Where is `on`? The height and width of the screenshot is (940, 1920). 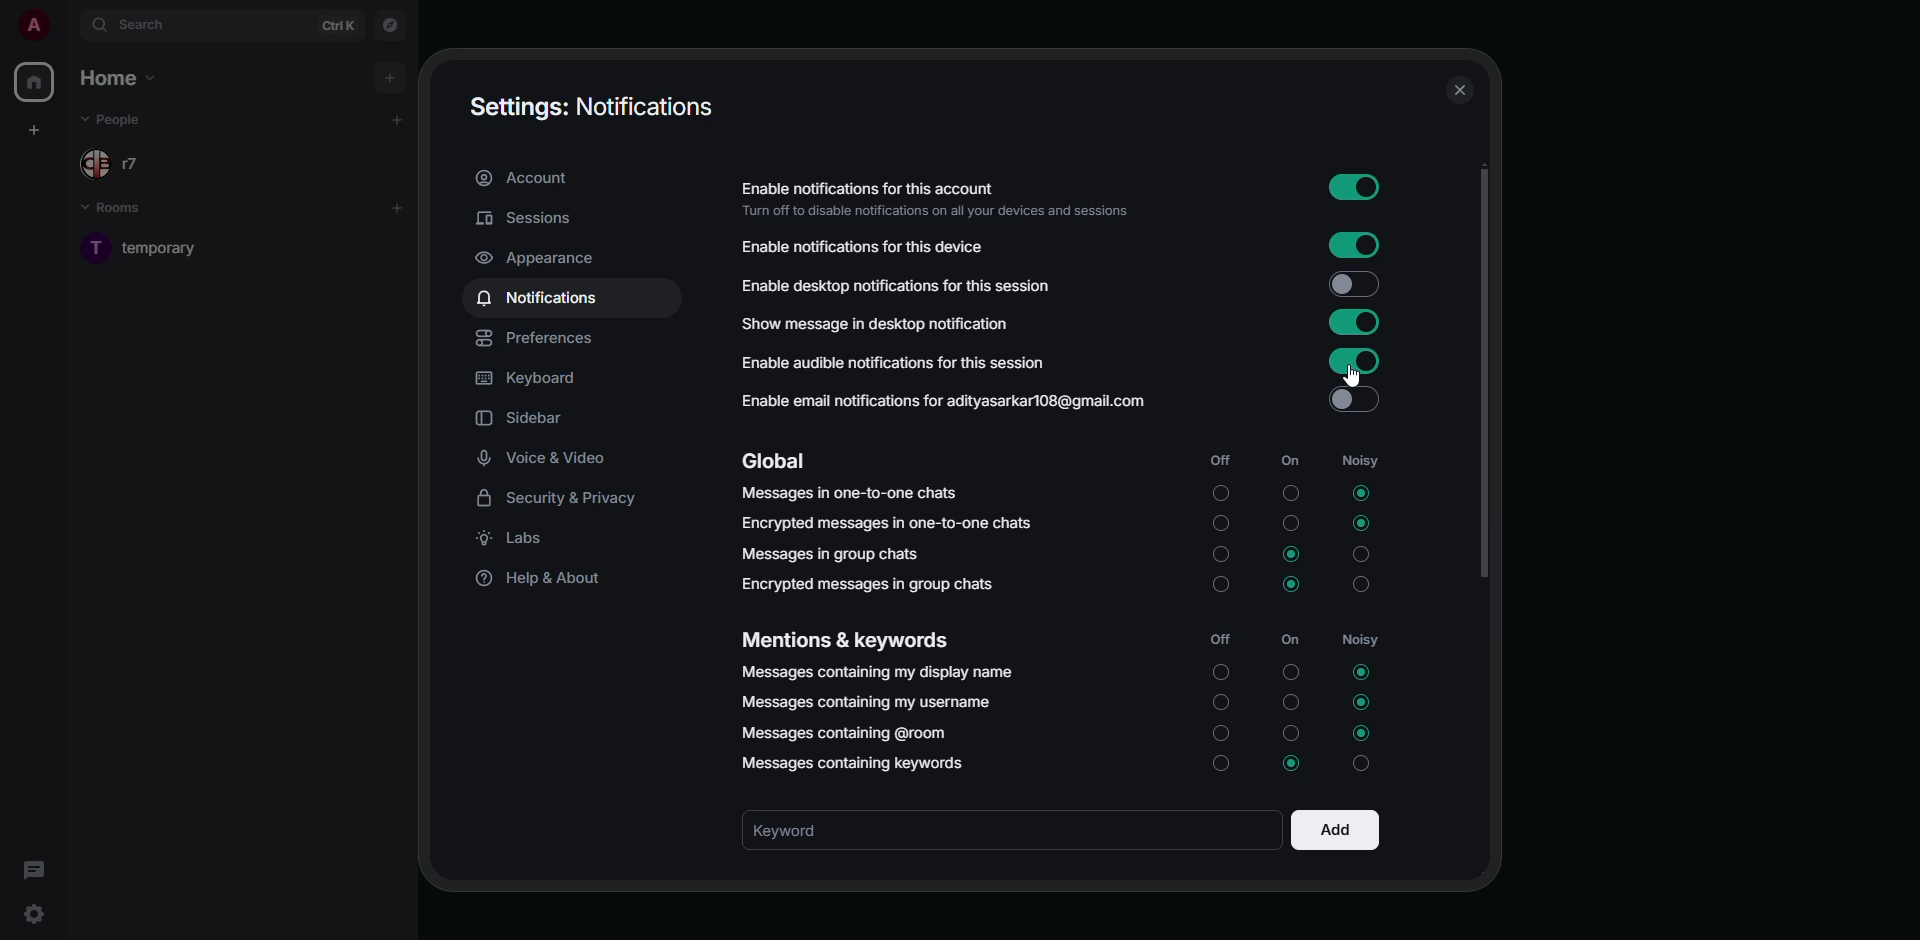 on is located at coordinates (1290, 460).